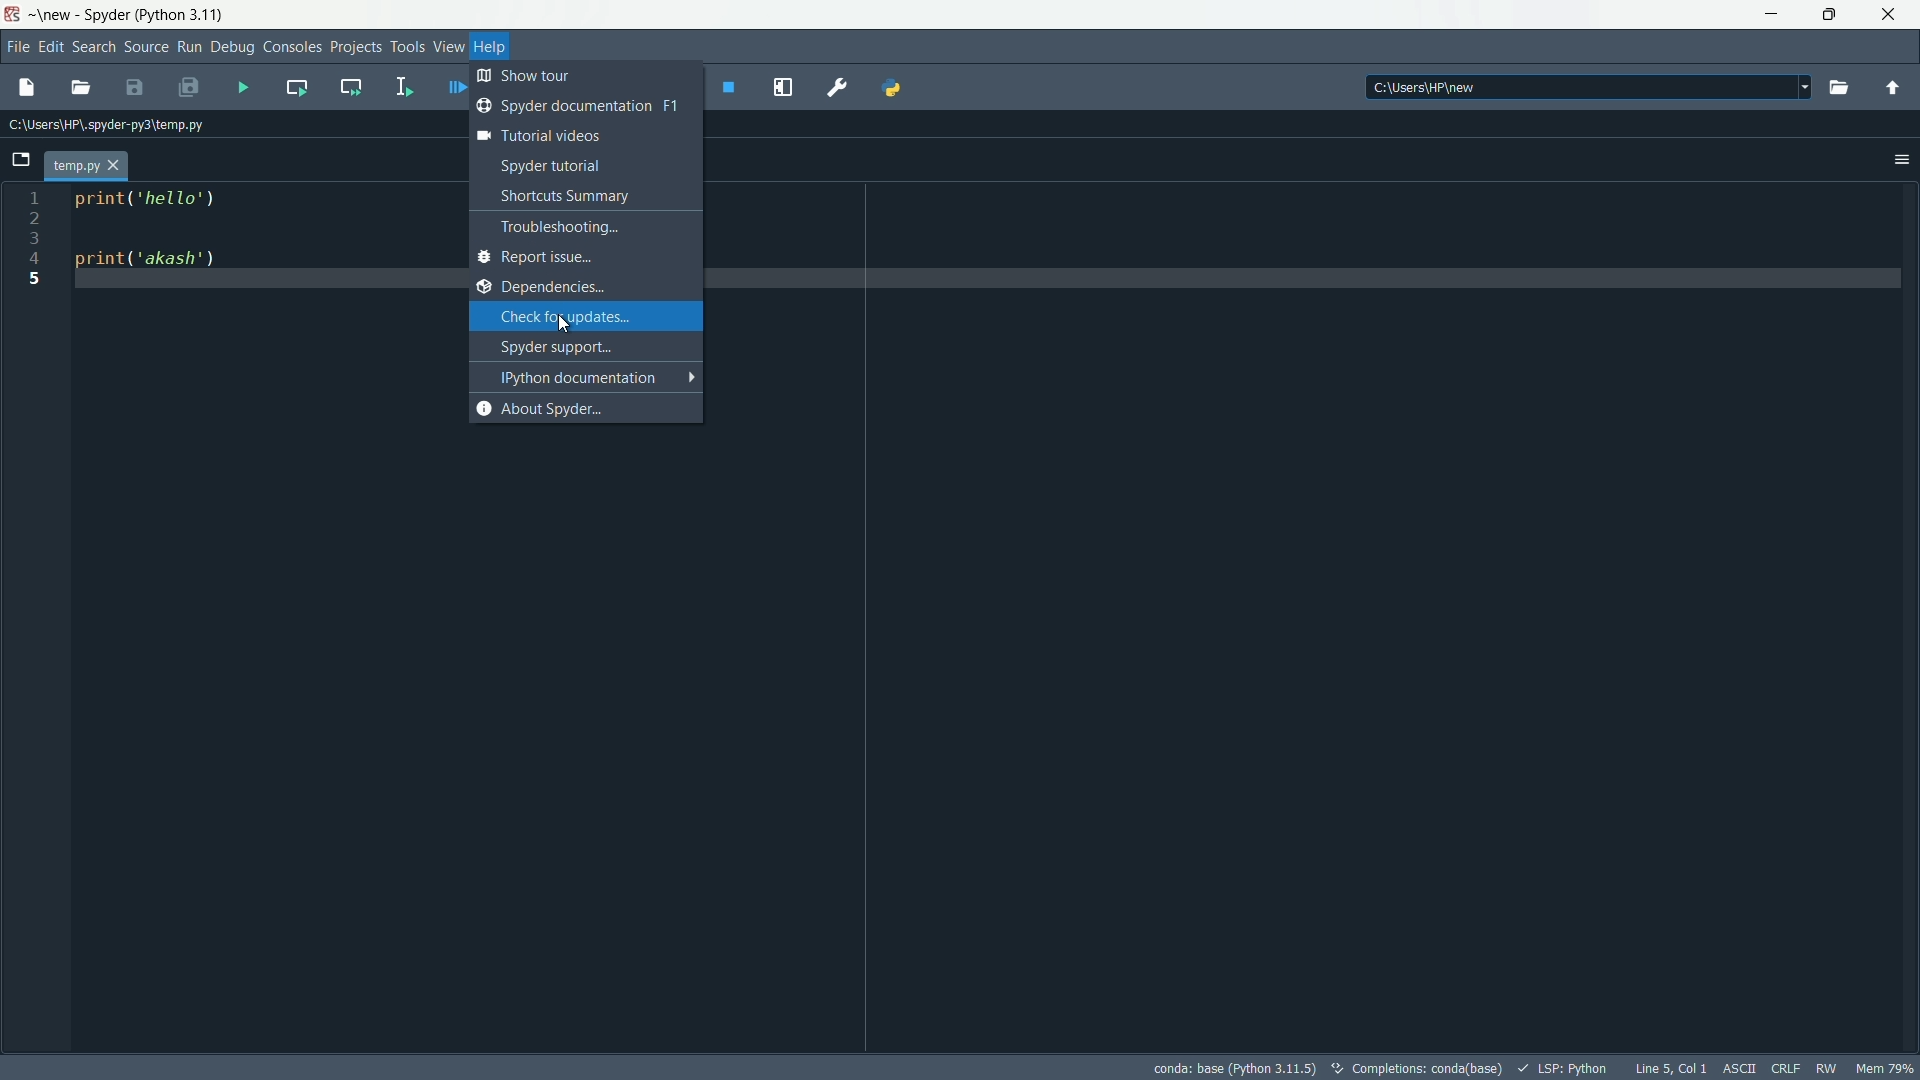 The width and height of the screenshot is (1920, 1080). What do you see at coordinates (94, 46) in the screenshot?
I see `seach menu` at bounding box center [94, 46].